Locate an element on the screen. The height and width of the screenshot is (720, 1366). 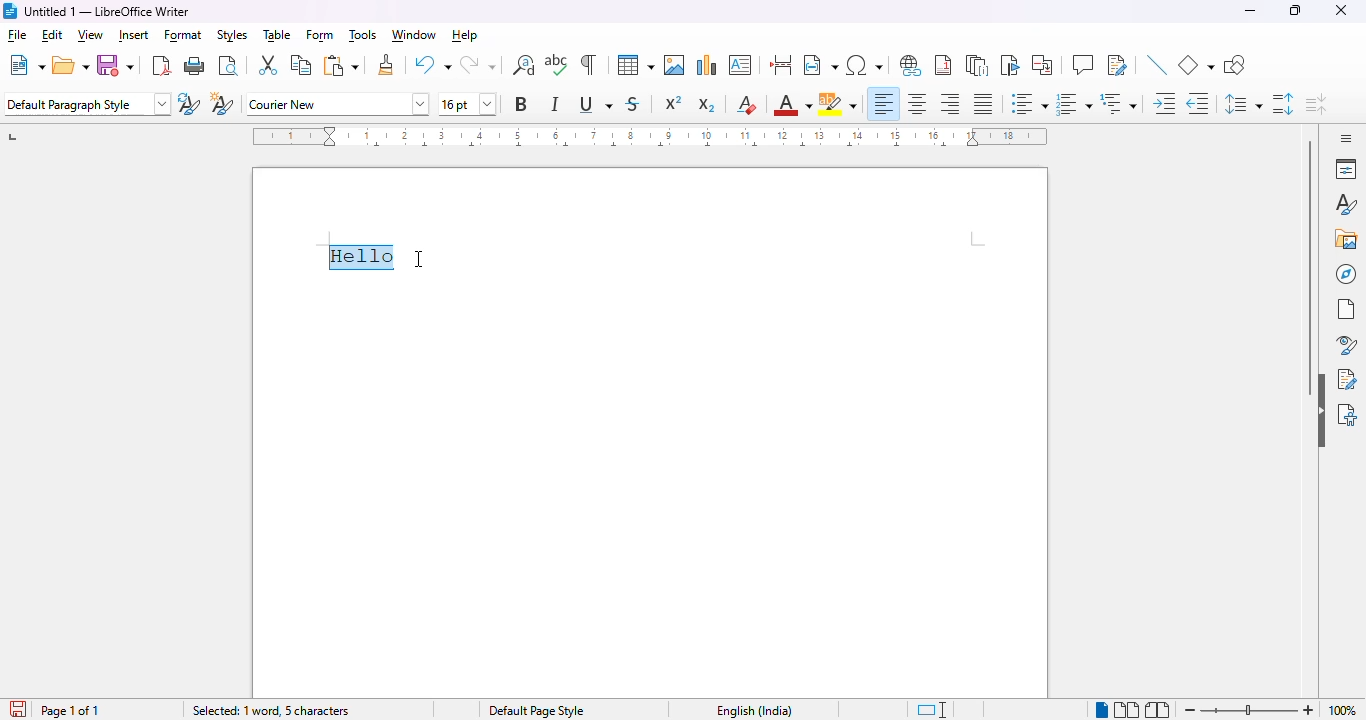
single-page view is located at coordinates (1100, 709).